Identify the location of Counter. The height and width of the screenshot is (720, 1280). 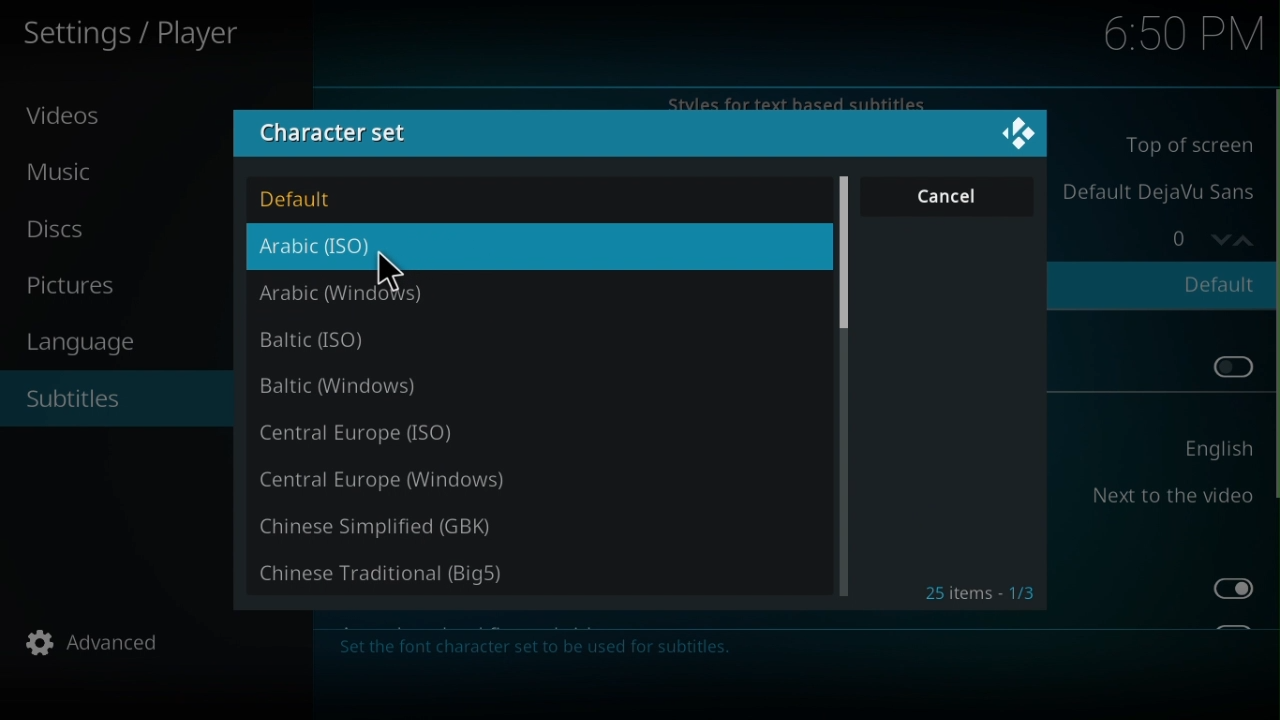
(1195, 239).